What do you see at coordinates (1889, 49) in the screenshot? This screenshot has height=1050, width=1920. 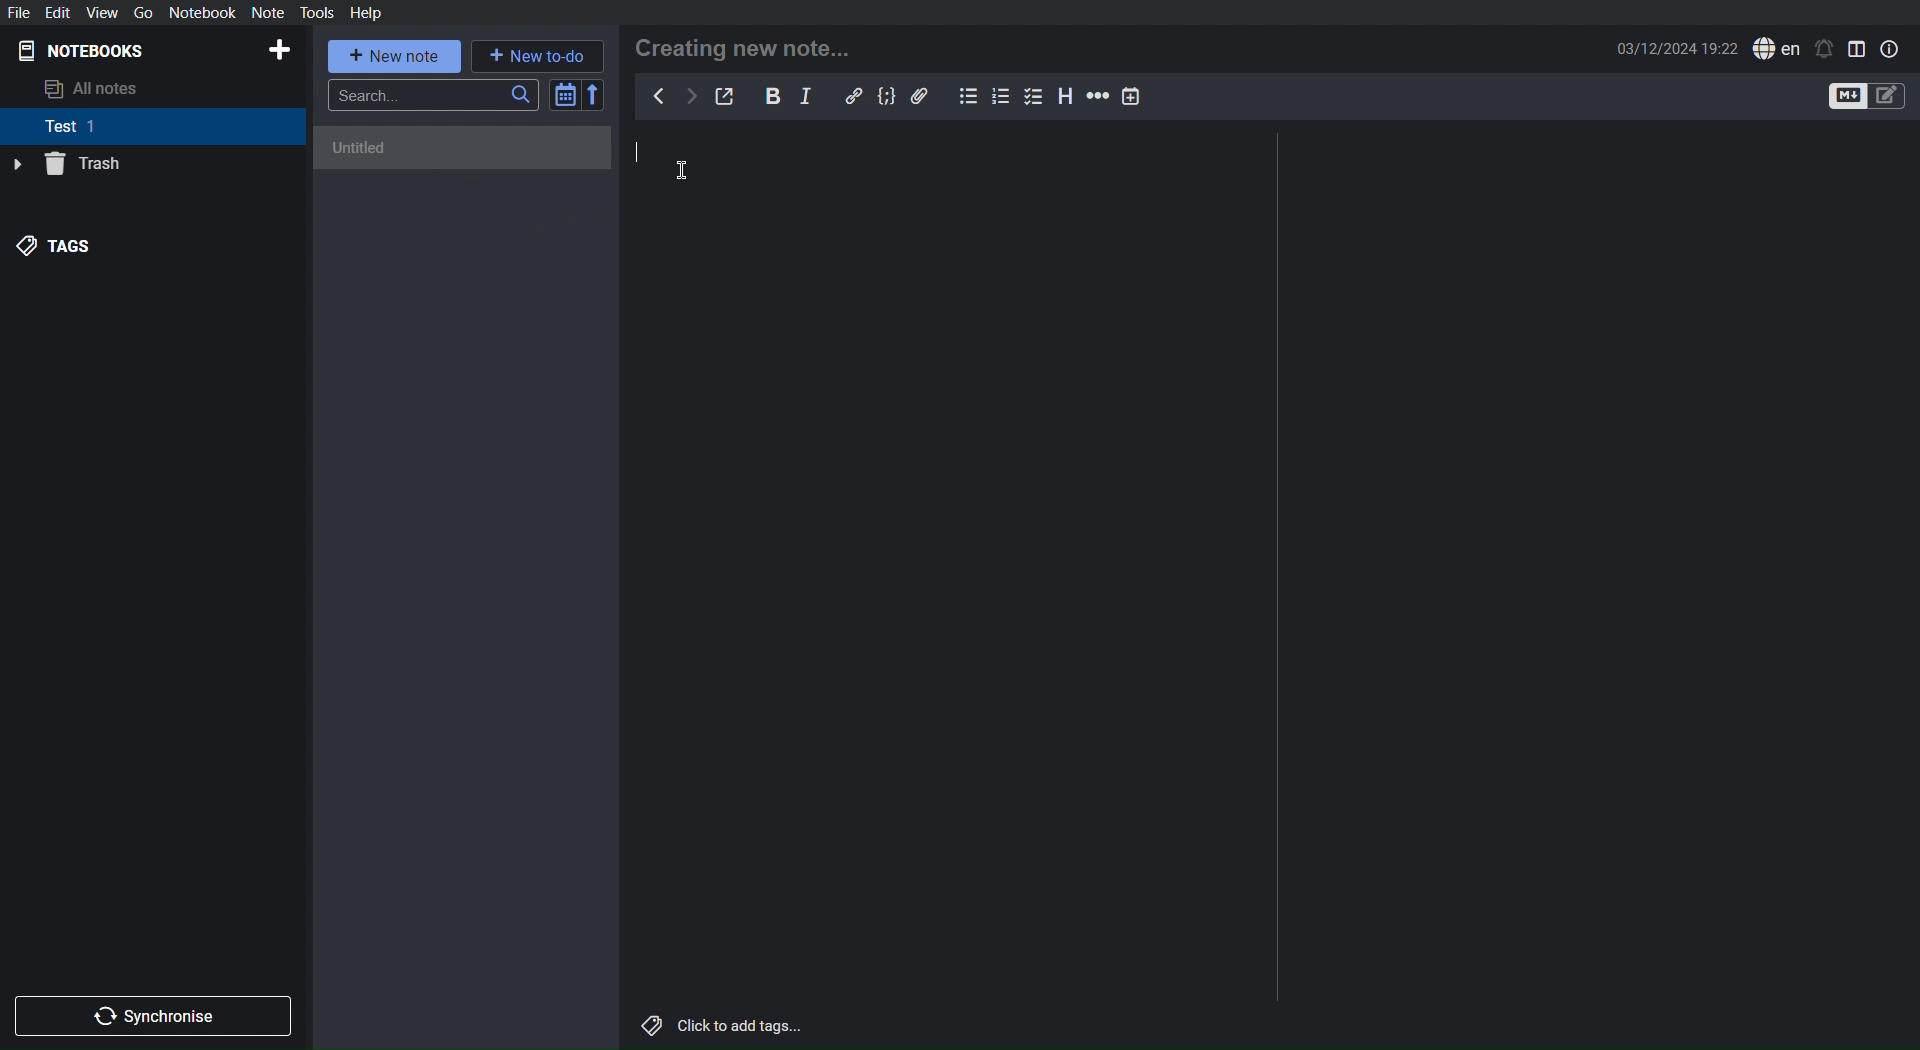 I see `Note Properties` at bounding box center [1889, 49].